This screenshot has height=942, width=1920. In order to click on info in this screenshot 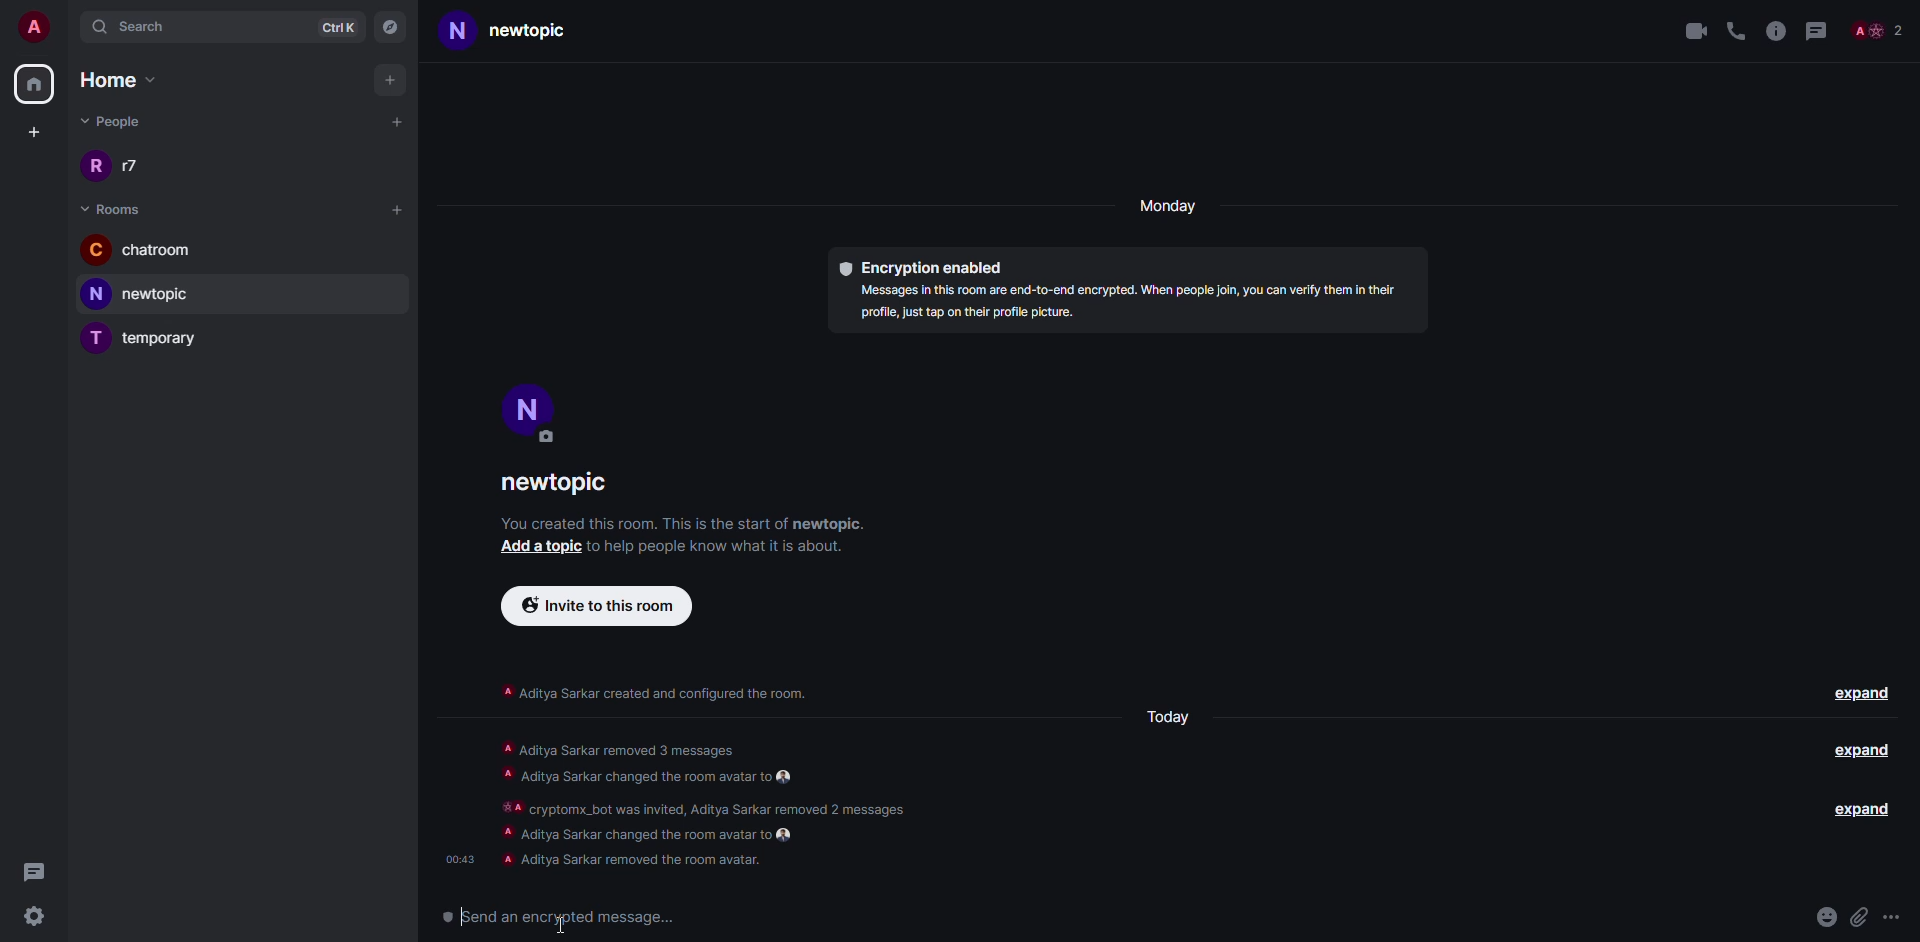, I will do `click(1776, 28)`.